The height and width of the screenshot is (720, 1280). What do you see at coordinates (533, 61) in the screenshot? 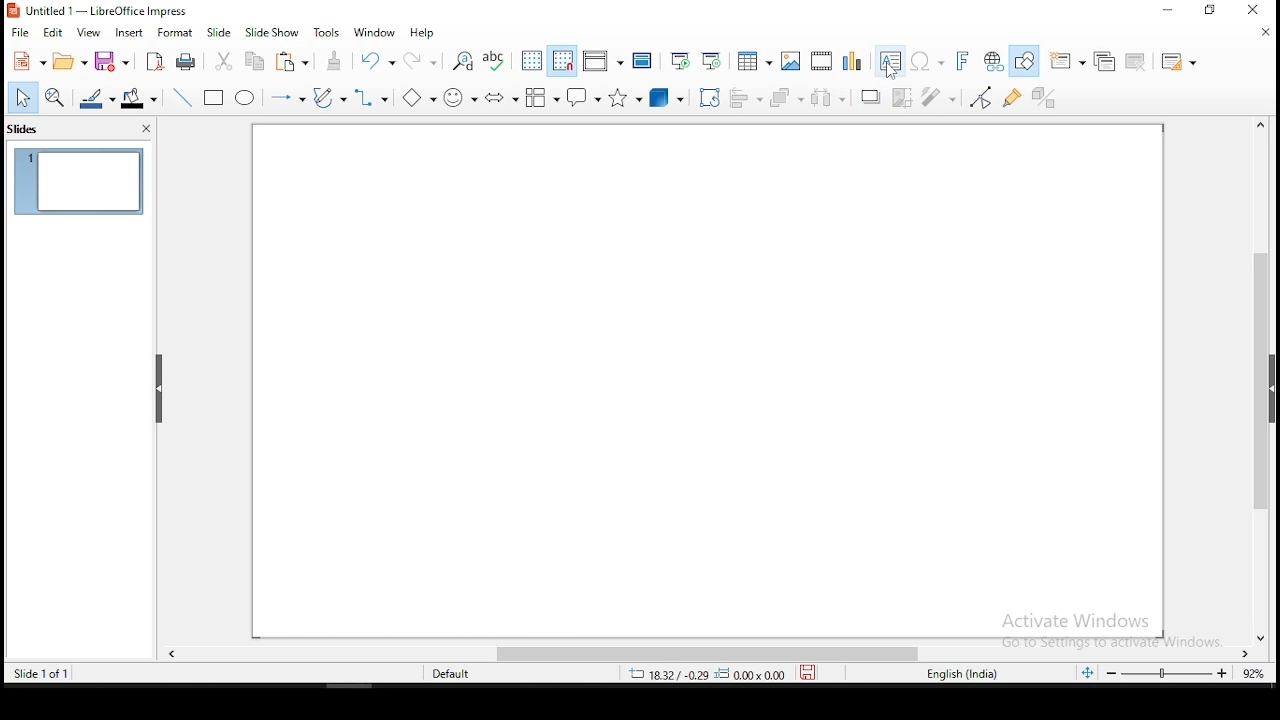
I see `display grid` at bounding box center [533, 61].